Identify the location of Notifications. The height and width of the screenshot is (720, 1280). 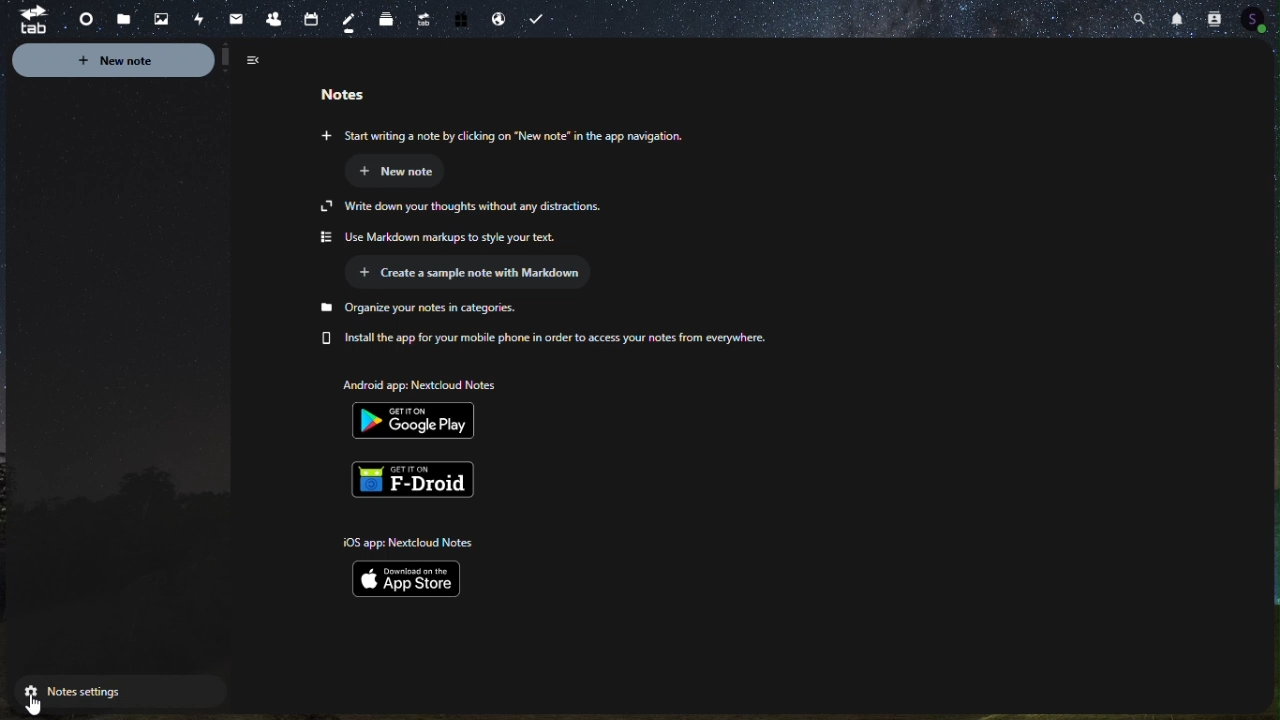
(1174, 17).